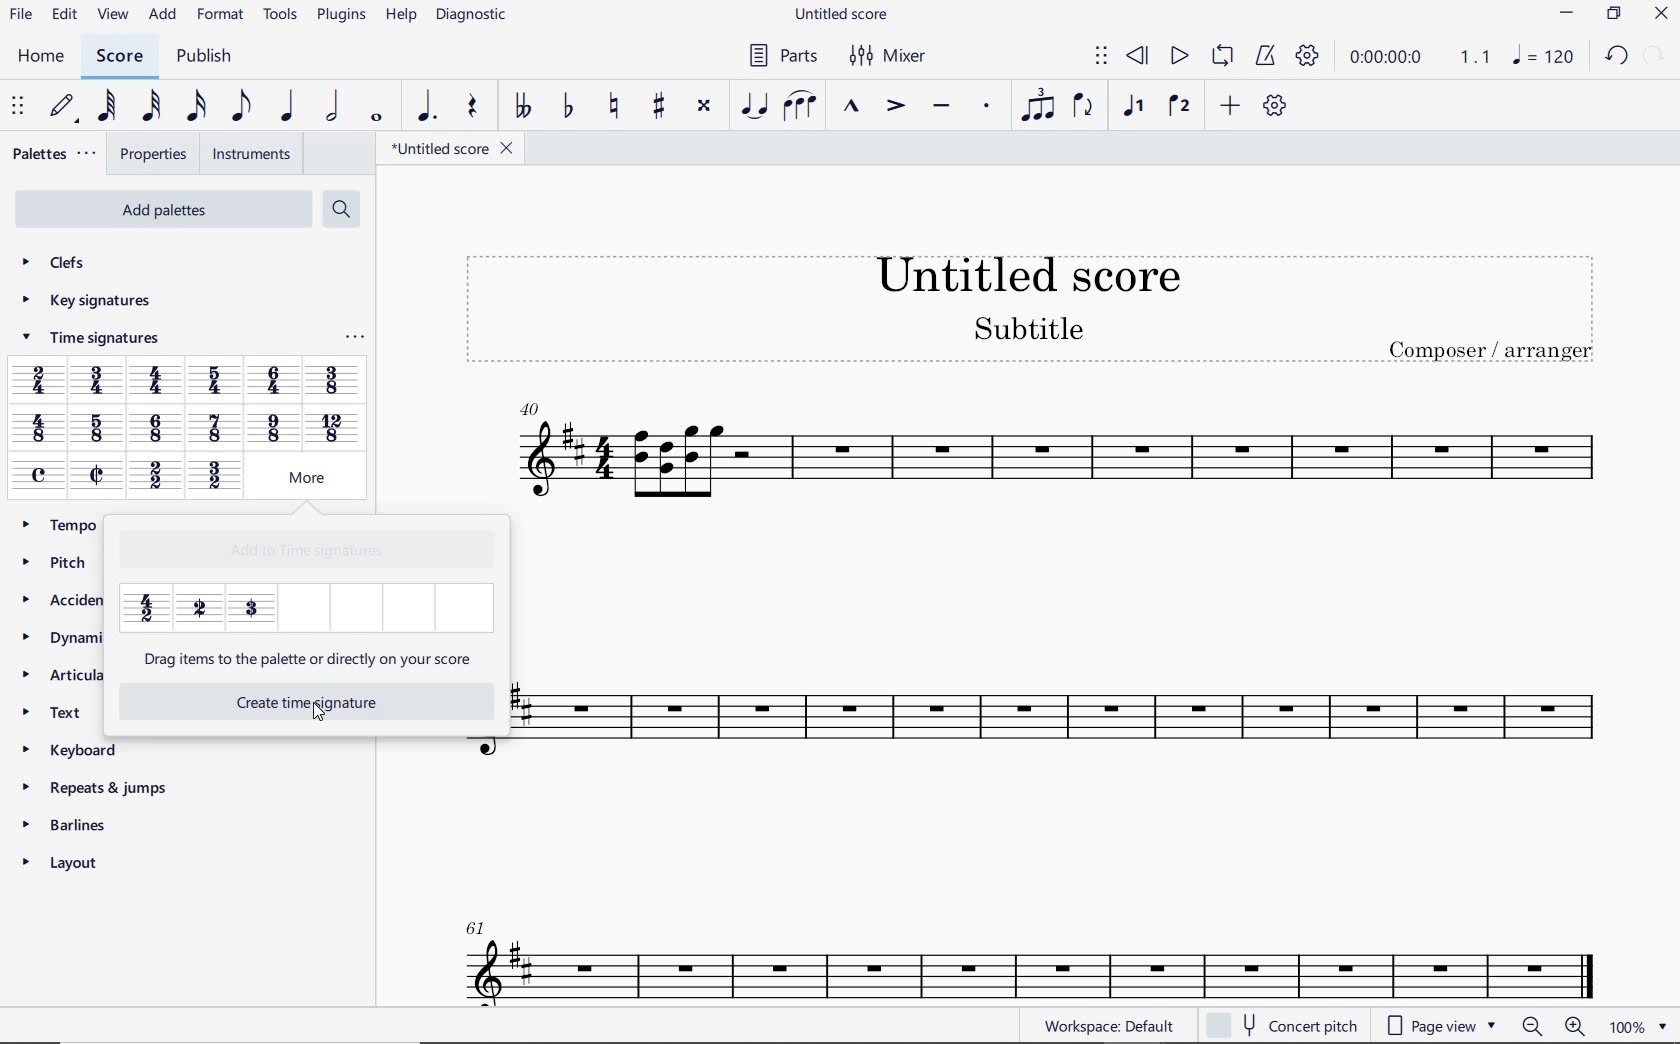 The height and width of the screenshot is (1044, 1680). What do you see at coordinates (60, 675) in the screenshot?
I see `ARTICULATIONS` at bounding box center [60, 675].